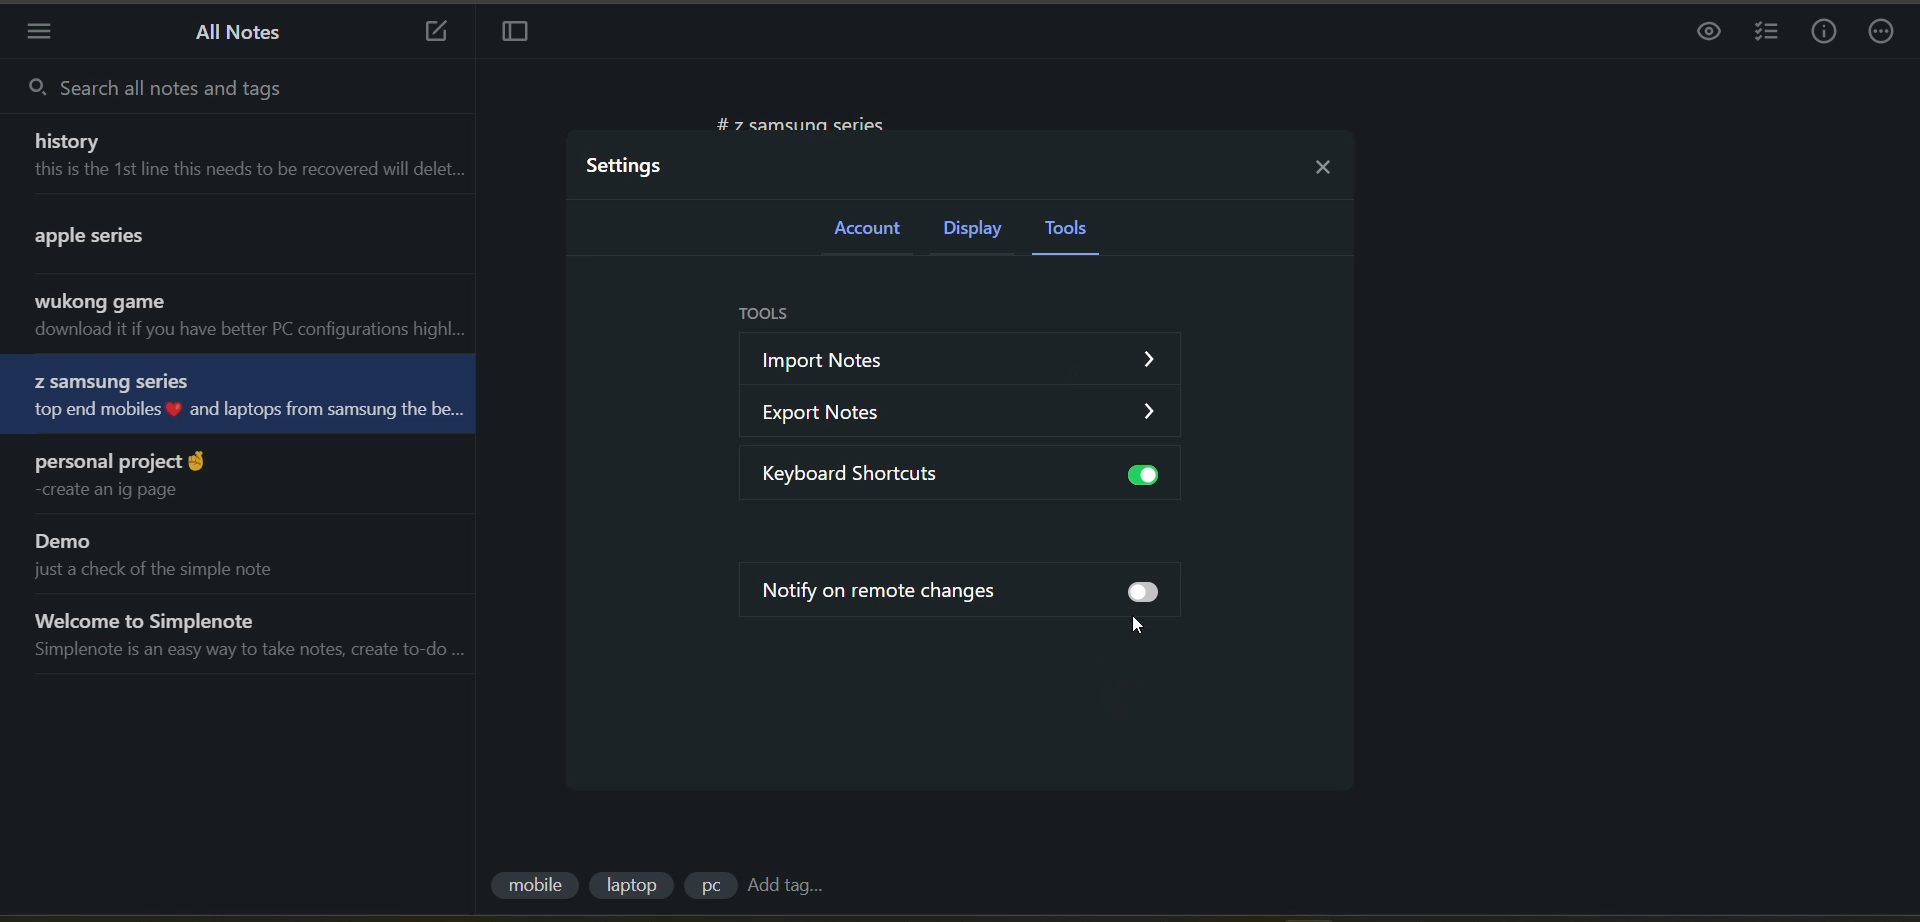  What do you see at coordinates (1146, 475) in the screenshot?
I see `toggle off` at bounding box center [1146, 475].